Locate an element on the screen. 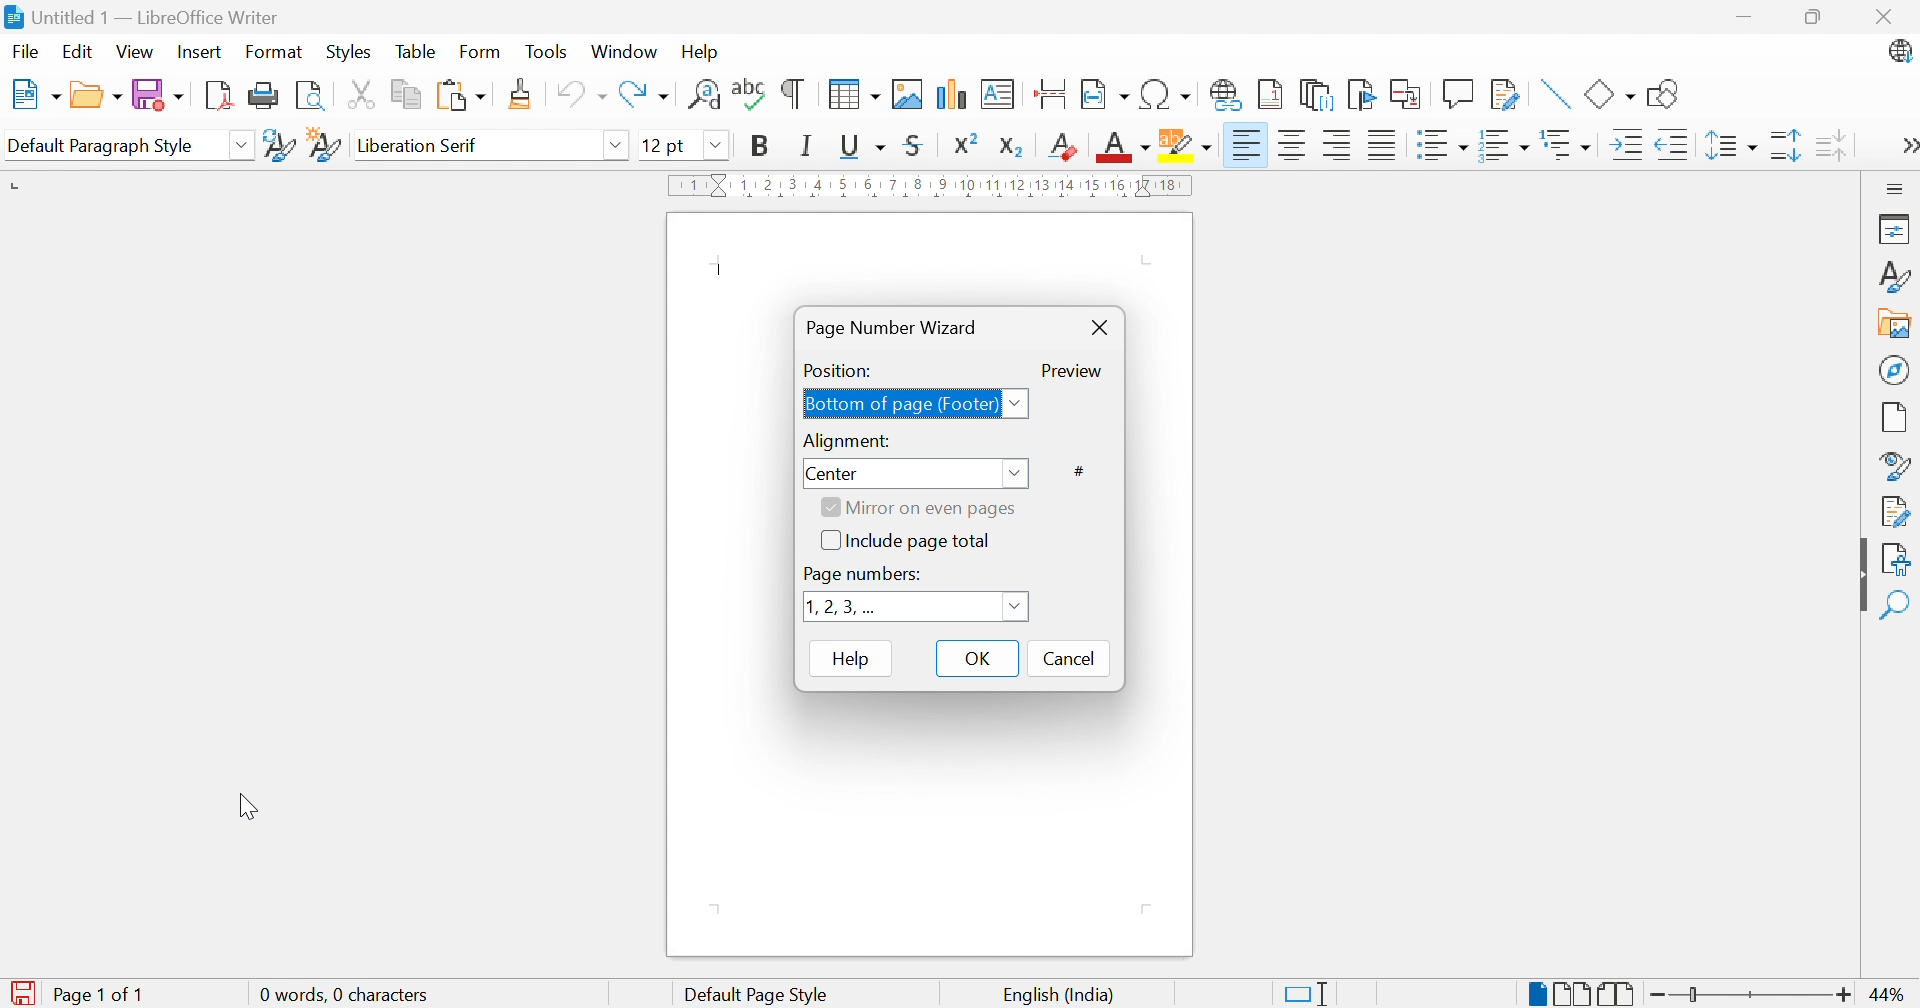 The image size is (1920, 1008). View is located at coordinates (135, 53).